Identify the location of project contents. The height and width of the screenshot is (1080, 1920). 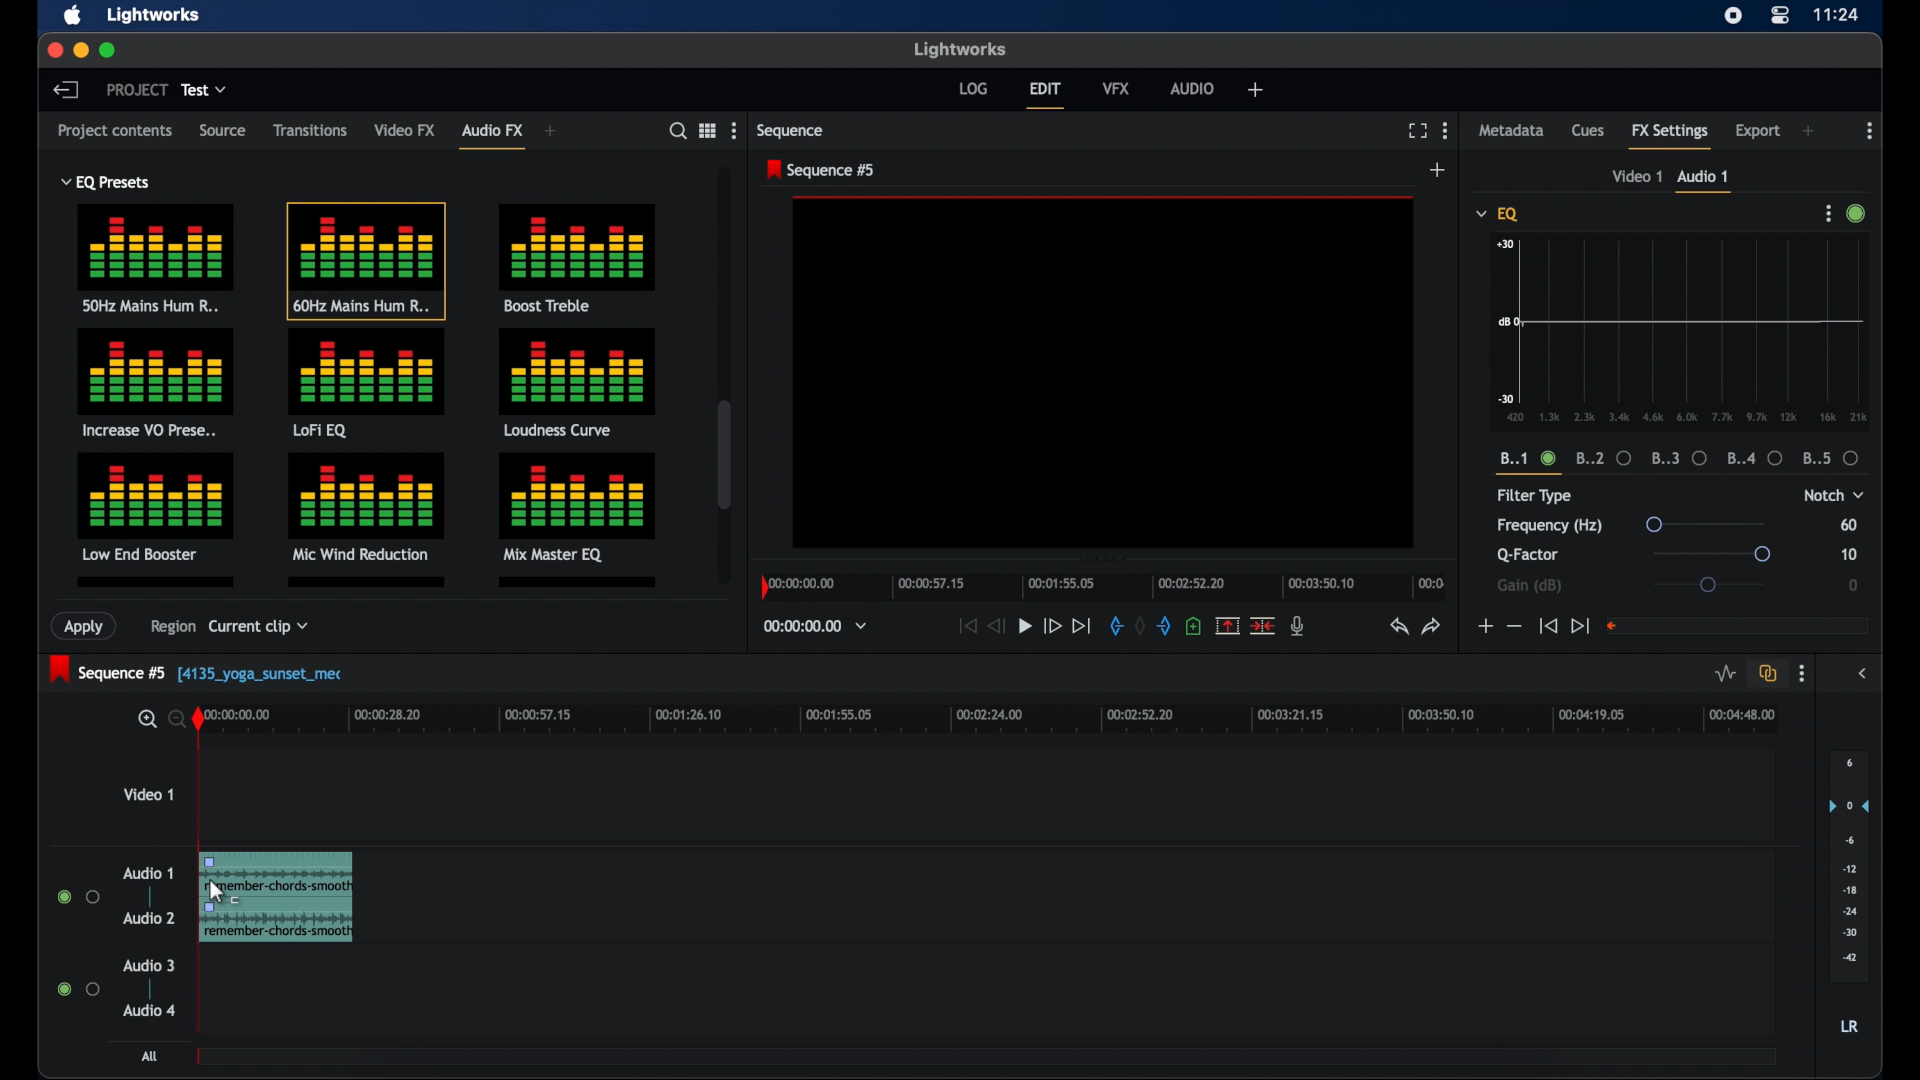
(115, 135).